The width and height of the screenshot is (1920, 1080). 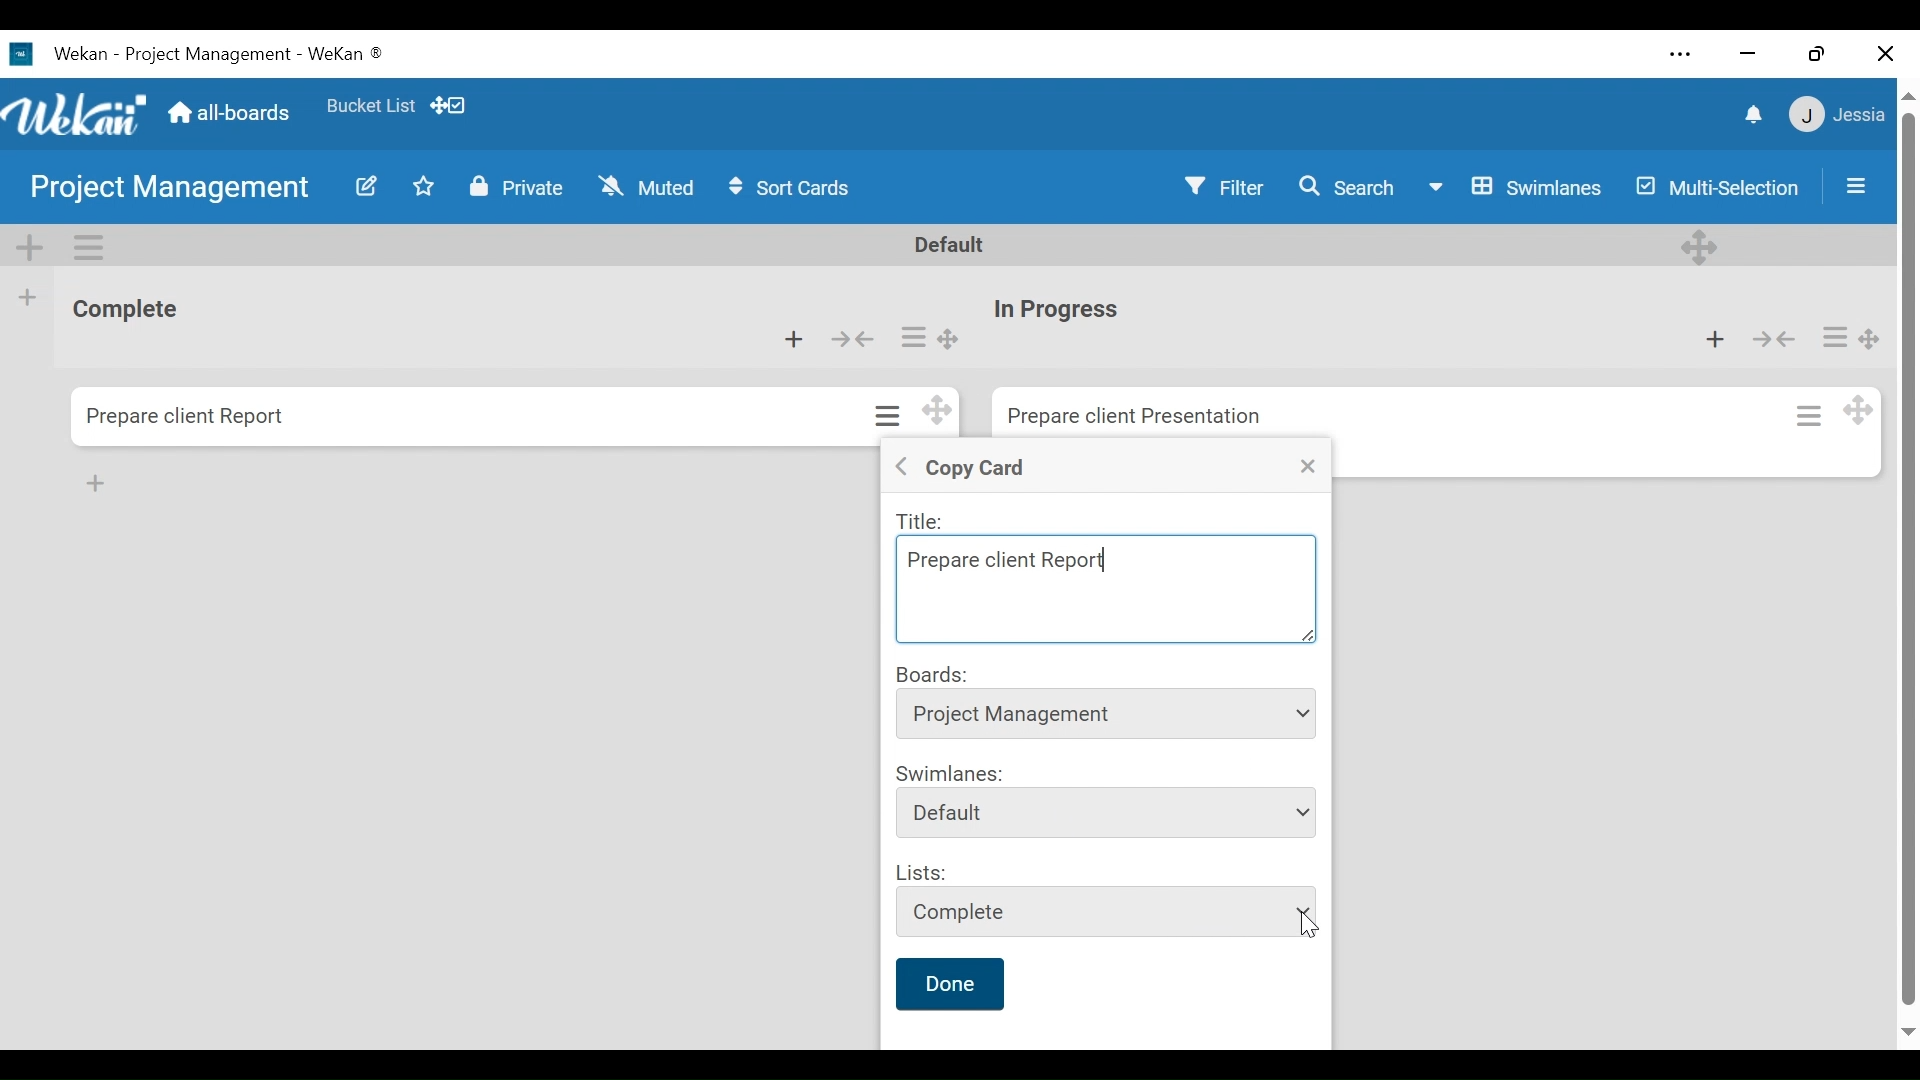 I want to click on Desktop drag handles, so click(x=448, y=106).